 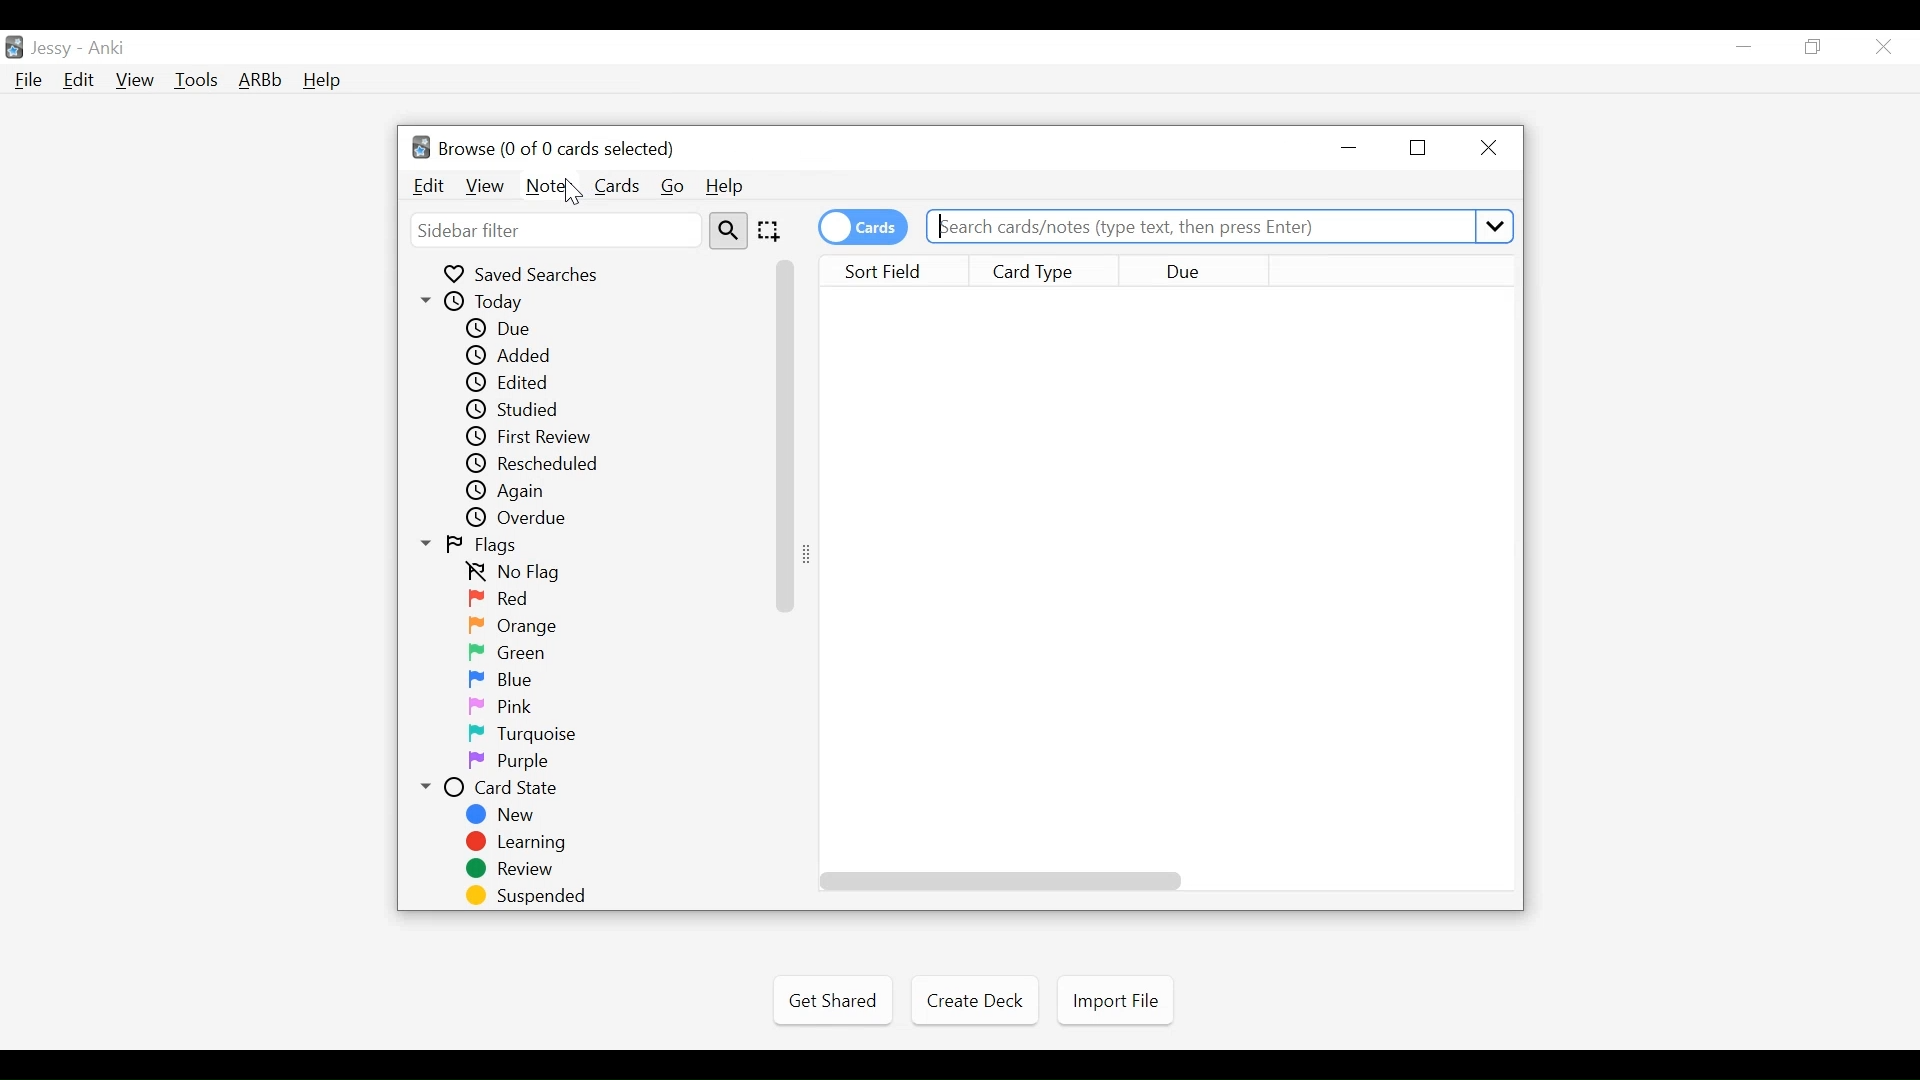 I want to click on Red, so click(x=502, y=598).